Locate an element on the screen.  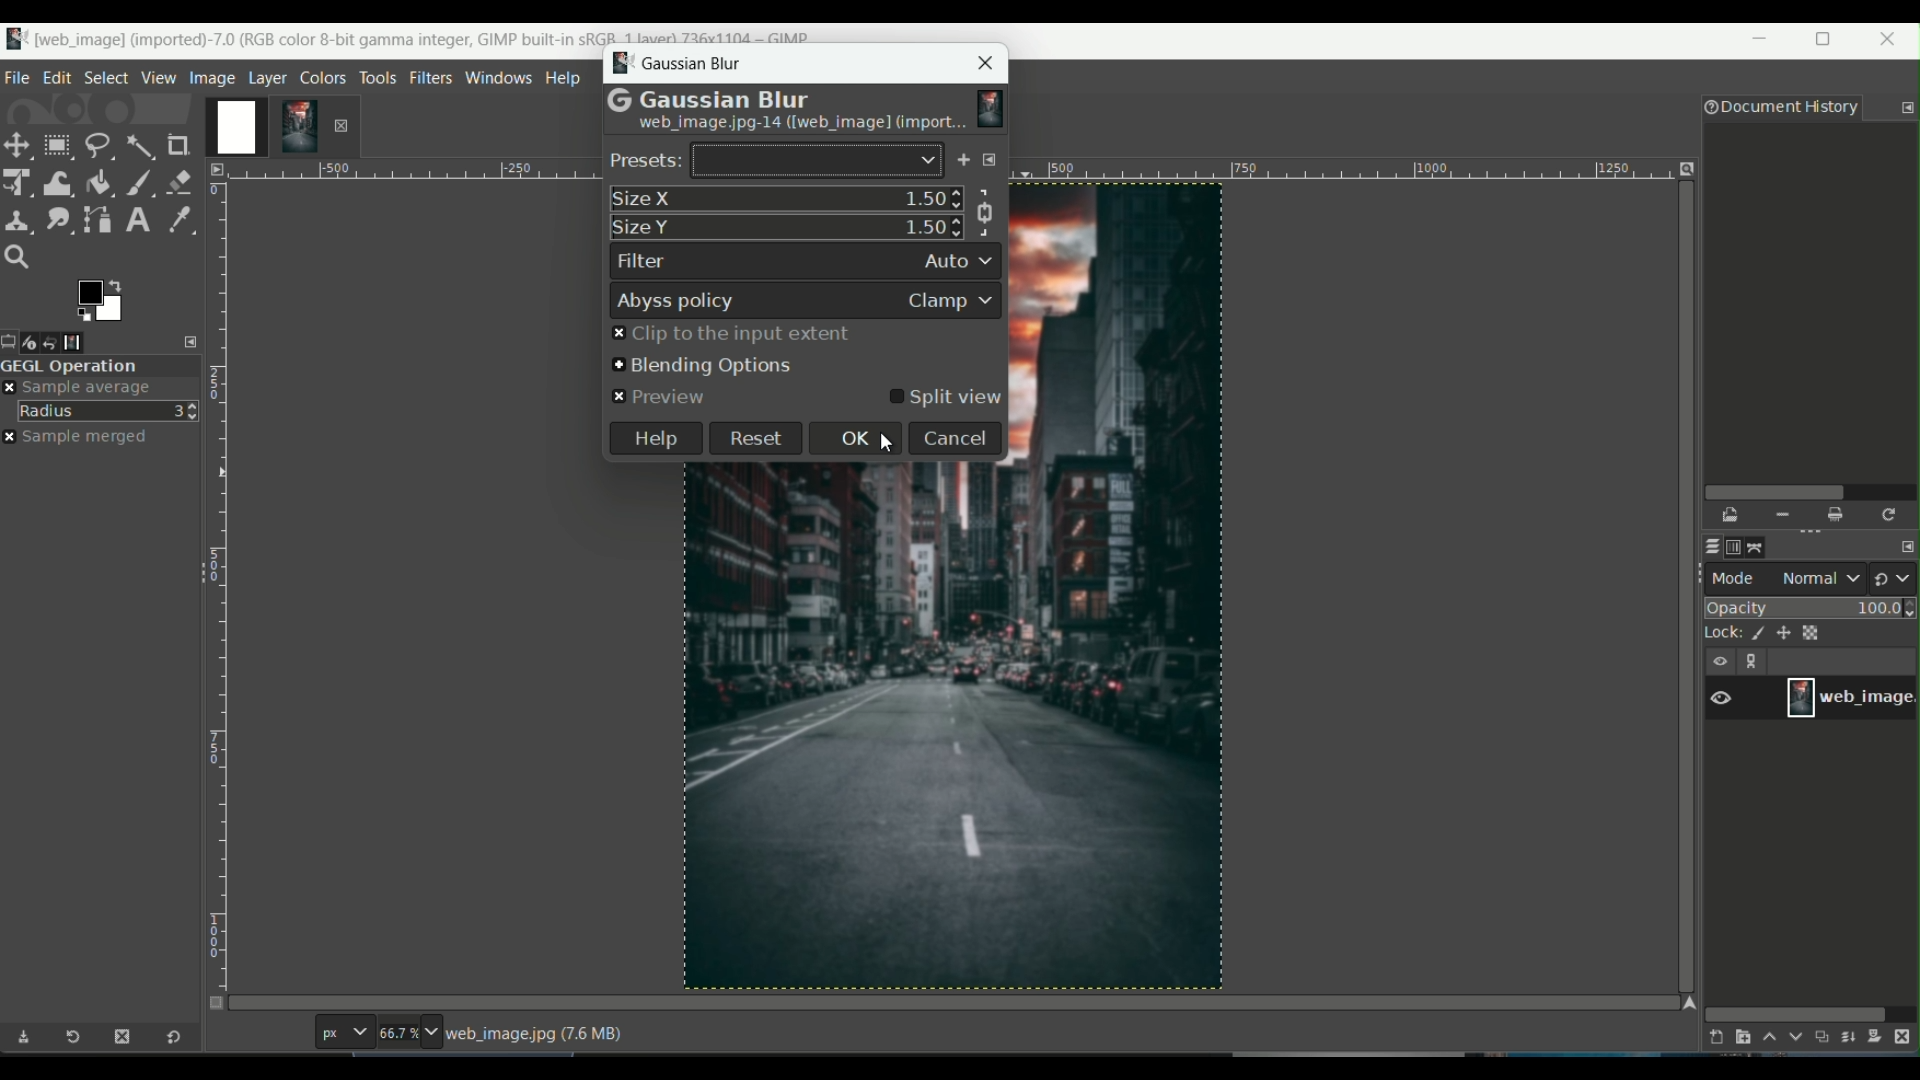
delete tool preset is located at coordinates (121, 1037).